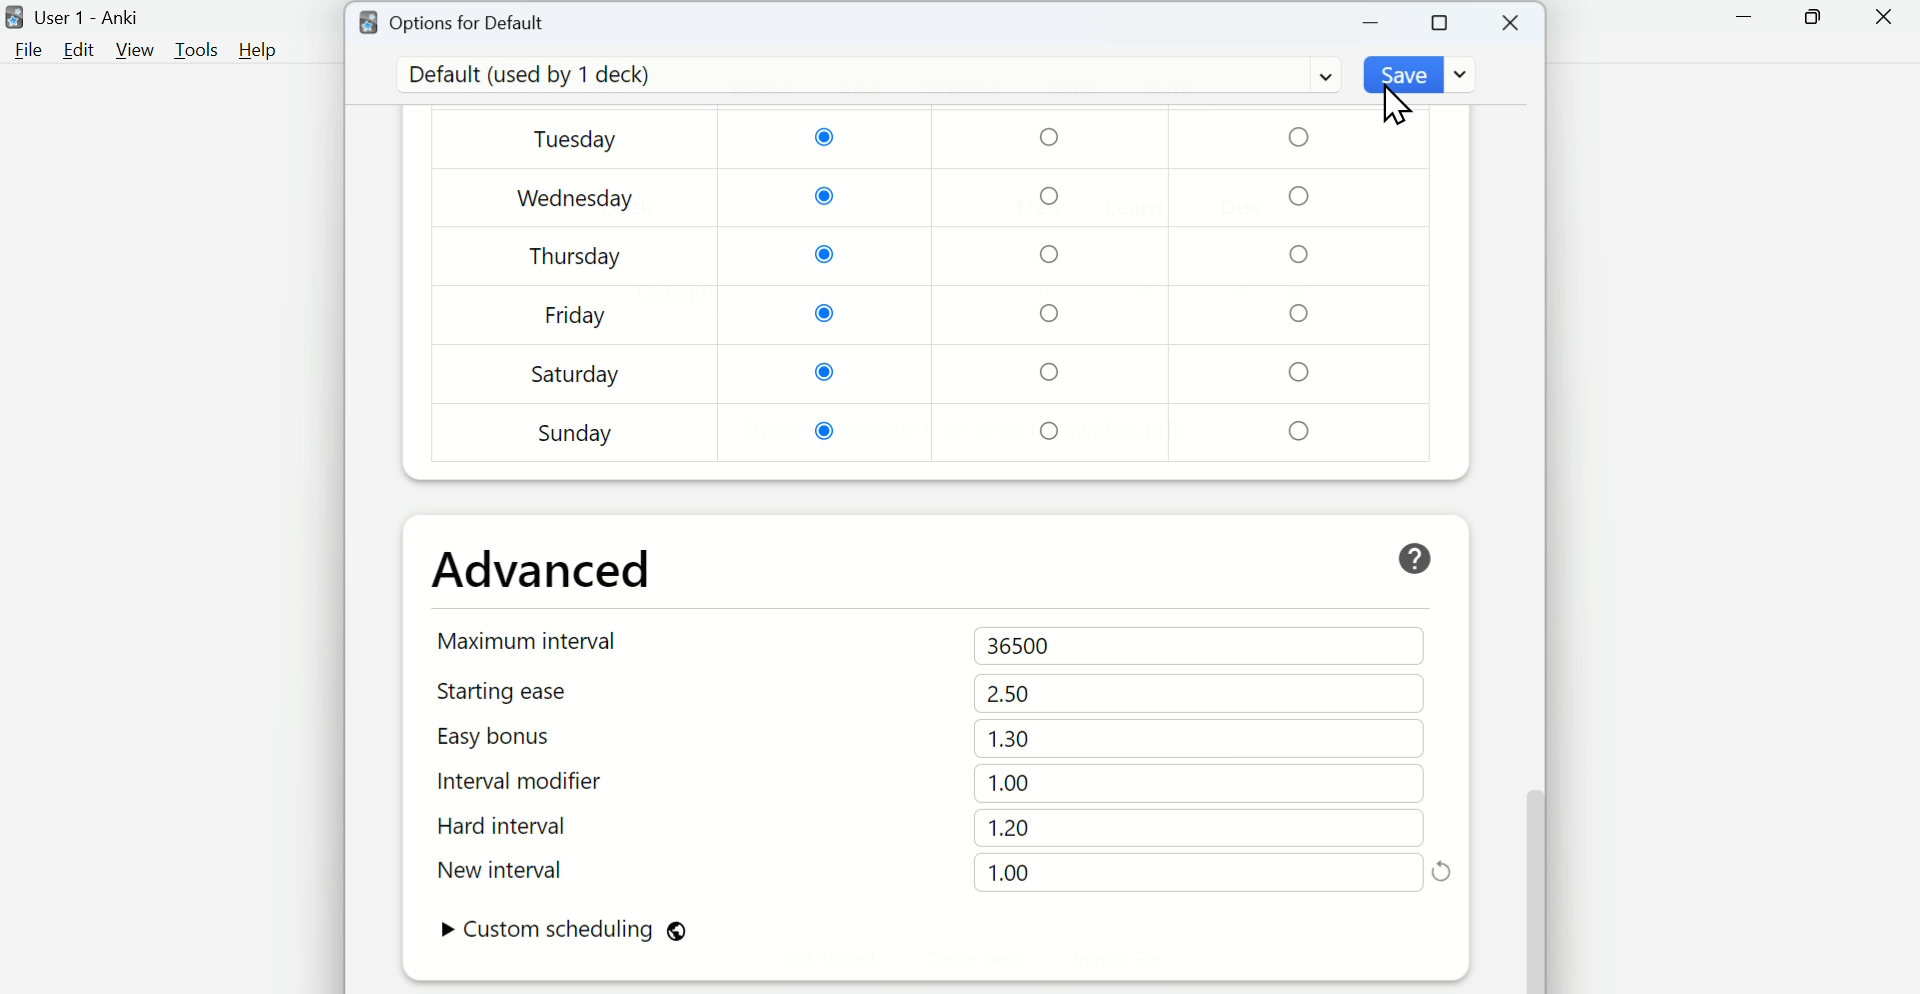 The width and height of the screenshot is (1920, 994). Describe the element at coordinates (25, 51) in the screenshot. I see `File` at that location.